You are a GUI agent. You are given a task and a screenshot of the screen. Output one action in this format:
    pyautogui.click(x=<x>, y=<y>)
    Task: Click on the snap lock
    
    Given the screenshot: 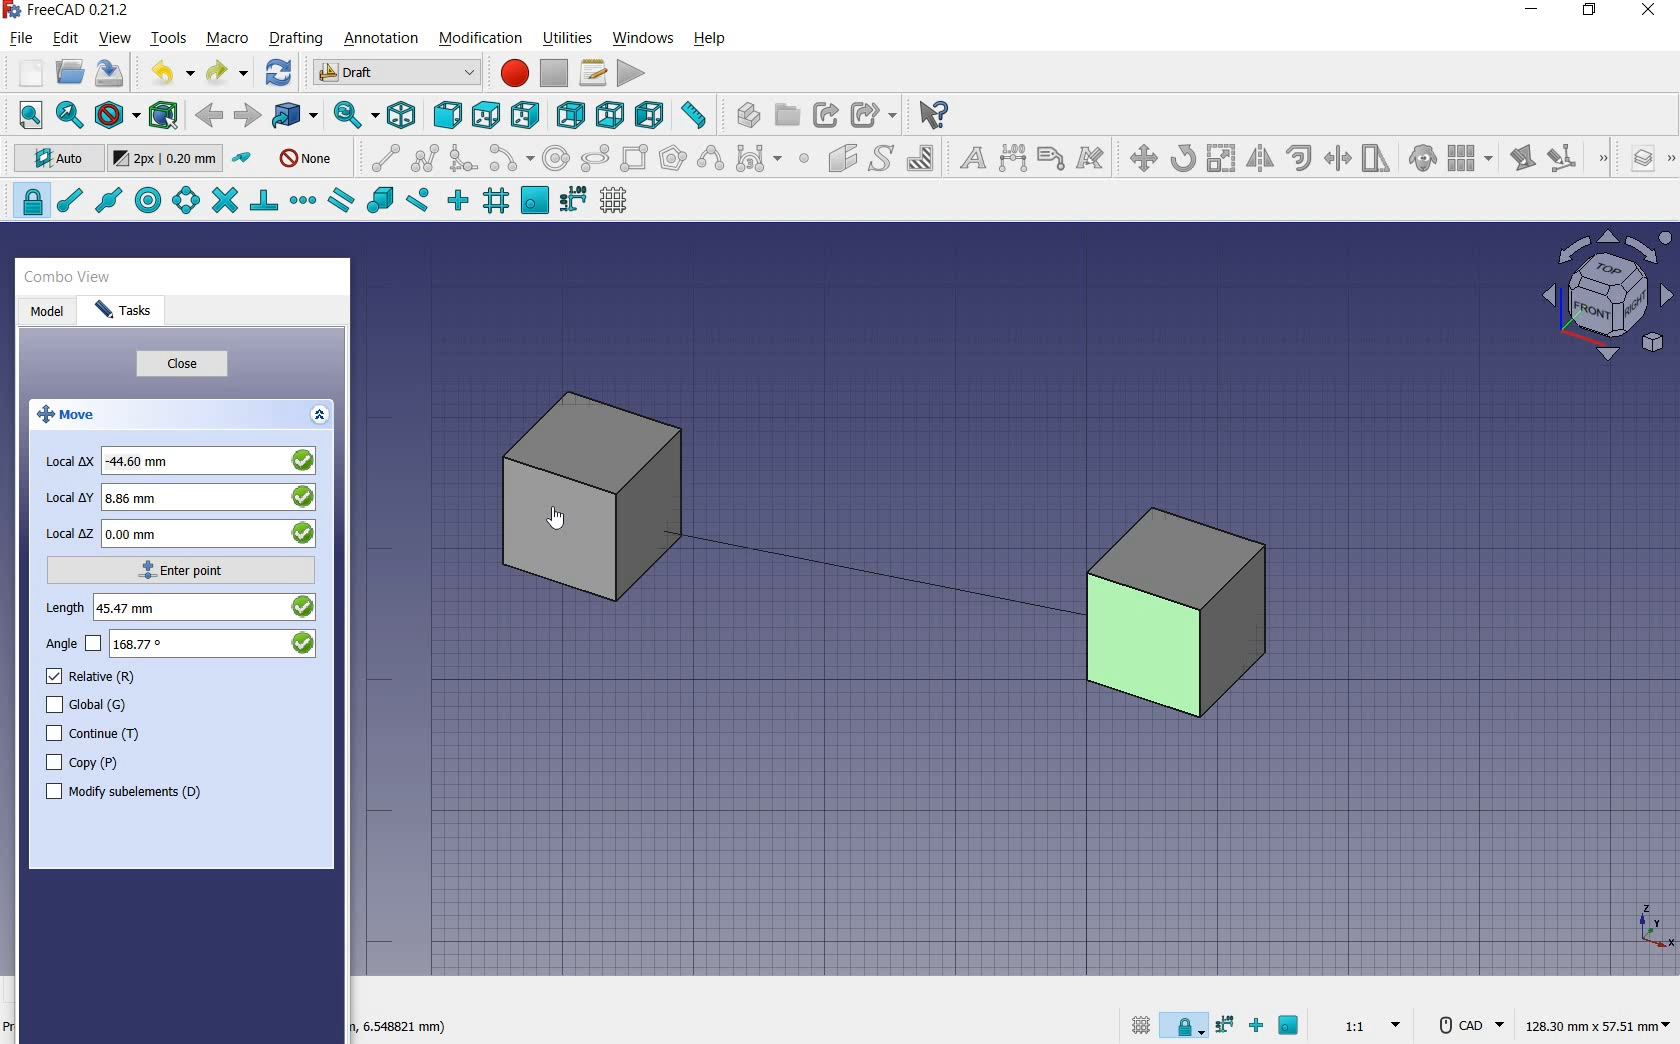 What is the action you would take?
    pyautogui.click(x=1182, y=1028)
    